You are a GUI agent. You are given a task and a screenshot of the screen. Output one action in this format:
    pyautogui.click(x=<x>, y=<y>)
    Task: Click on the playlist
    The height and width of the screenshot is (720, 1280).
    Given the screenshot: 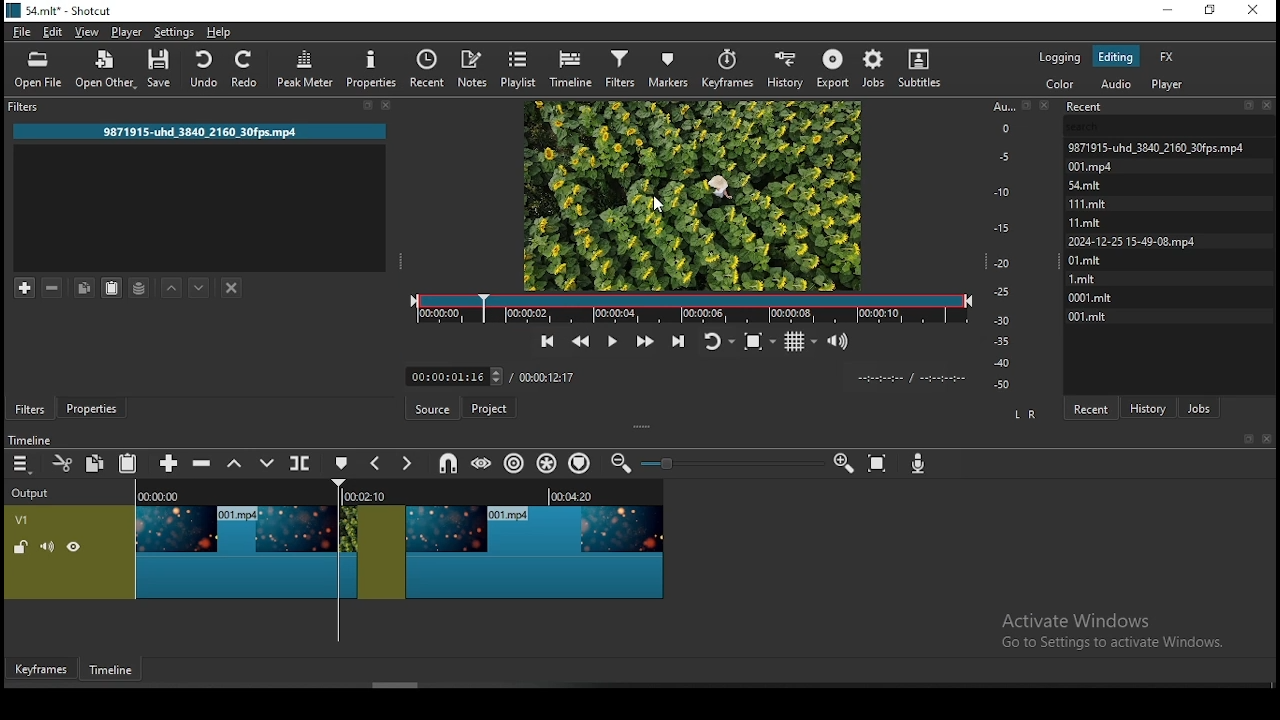 What is the action you would take?
    pyautogui.click(x=516, y=67)
    